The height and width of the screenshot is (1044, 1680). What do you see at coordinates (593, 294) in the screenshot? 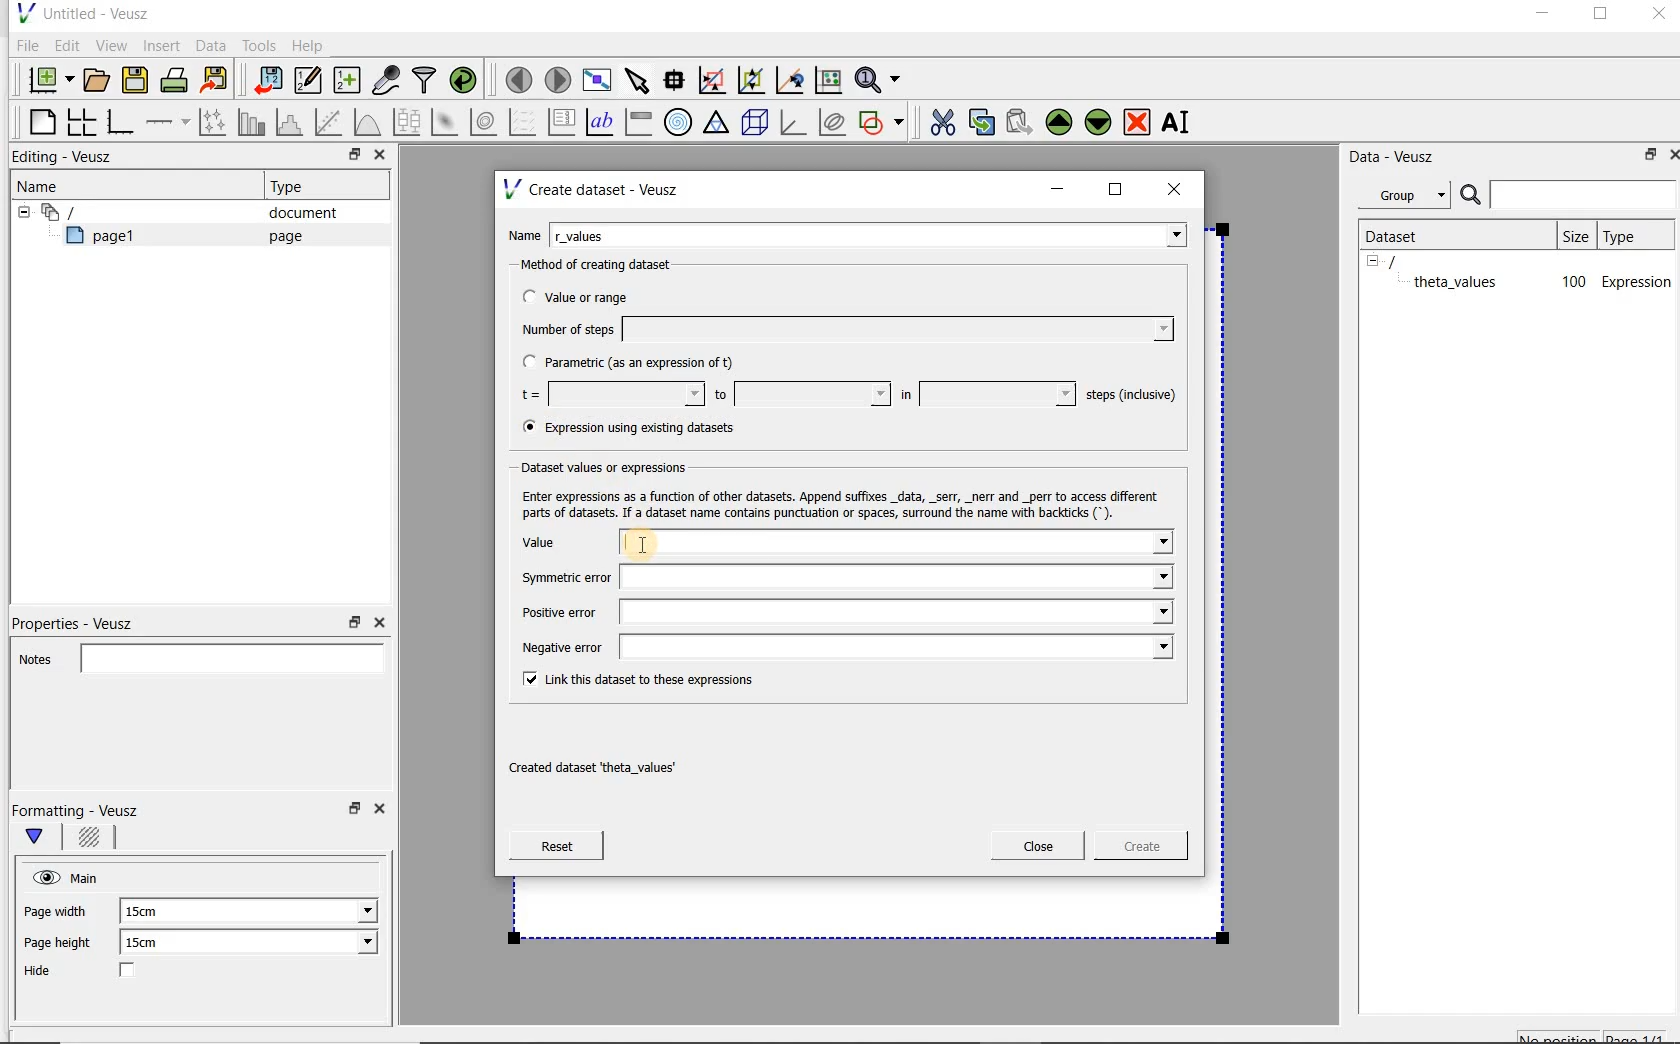
I see `Value or range` at bounding box center [593, 294].